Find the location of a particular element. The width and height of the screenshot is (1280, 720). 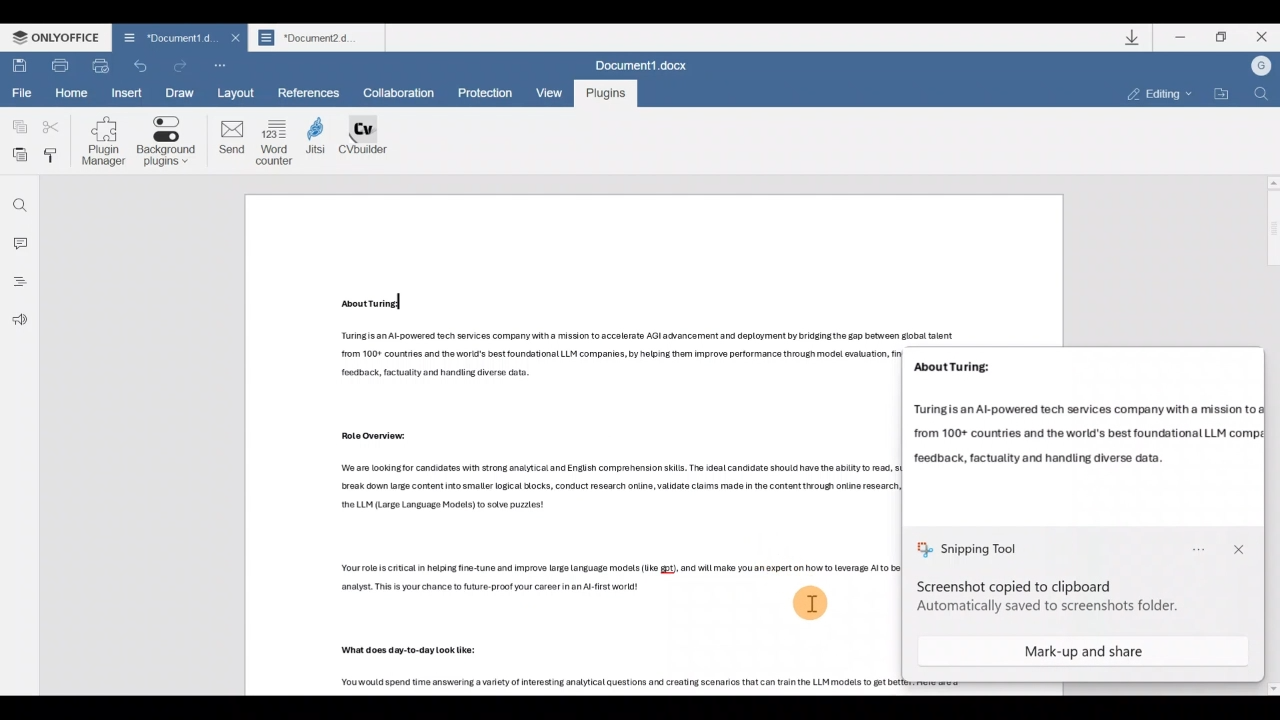

Downloads is located at coordinates (1129, 37).